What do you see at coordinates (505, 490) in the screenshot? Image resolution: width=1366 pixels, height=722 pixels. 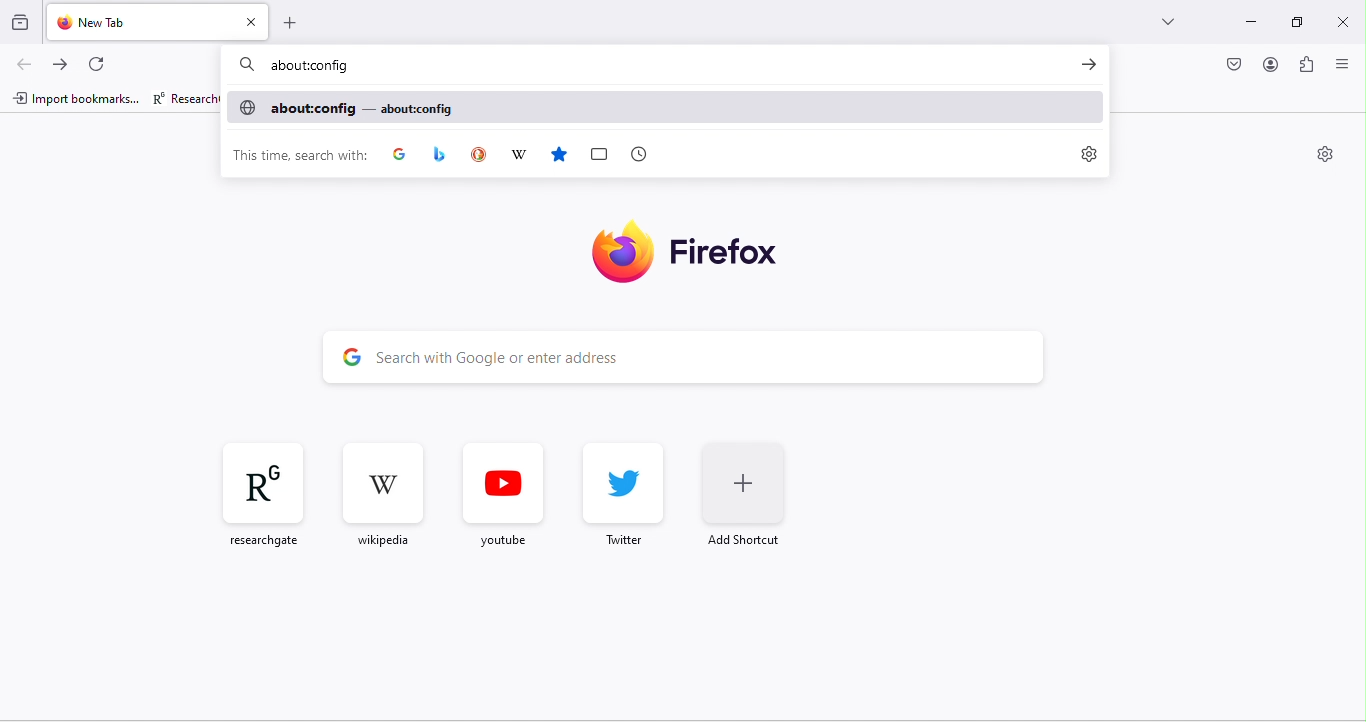 I see `youtube` at bounding box center [505, 490].